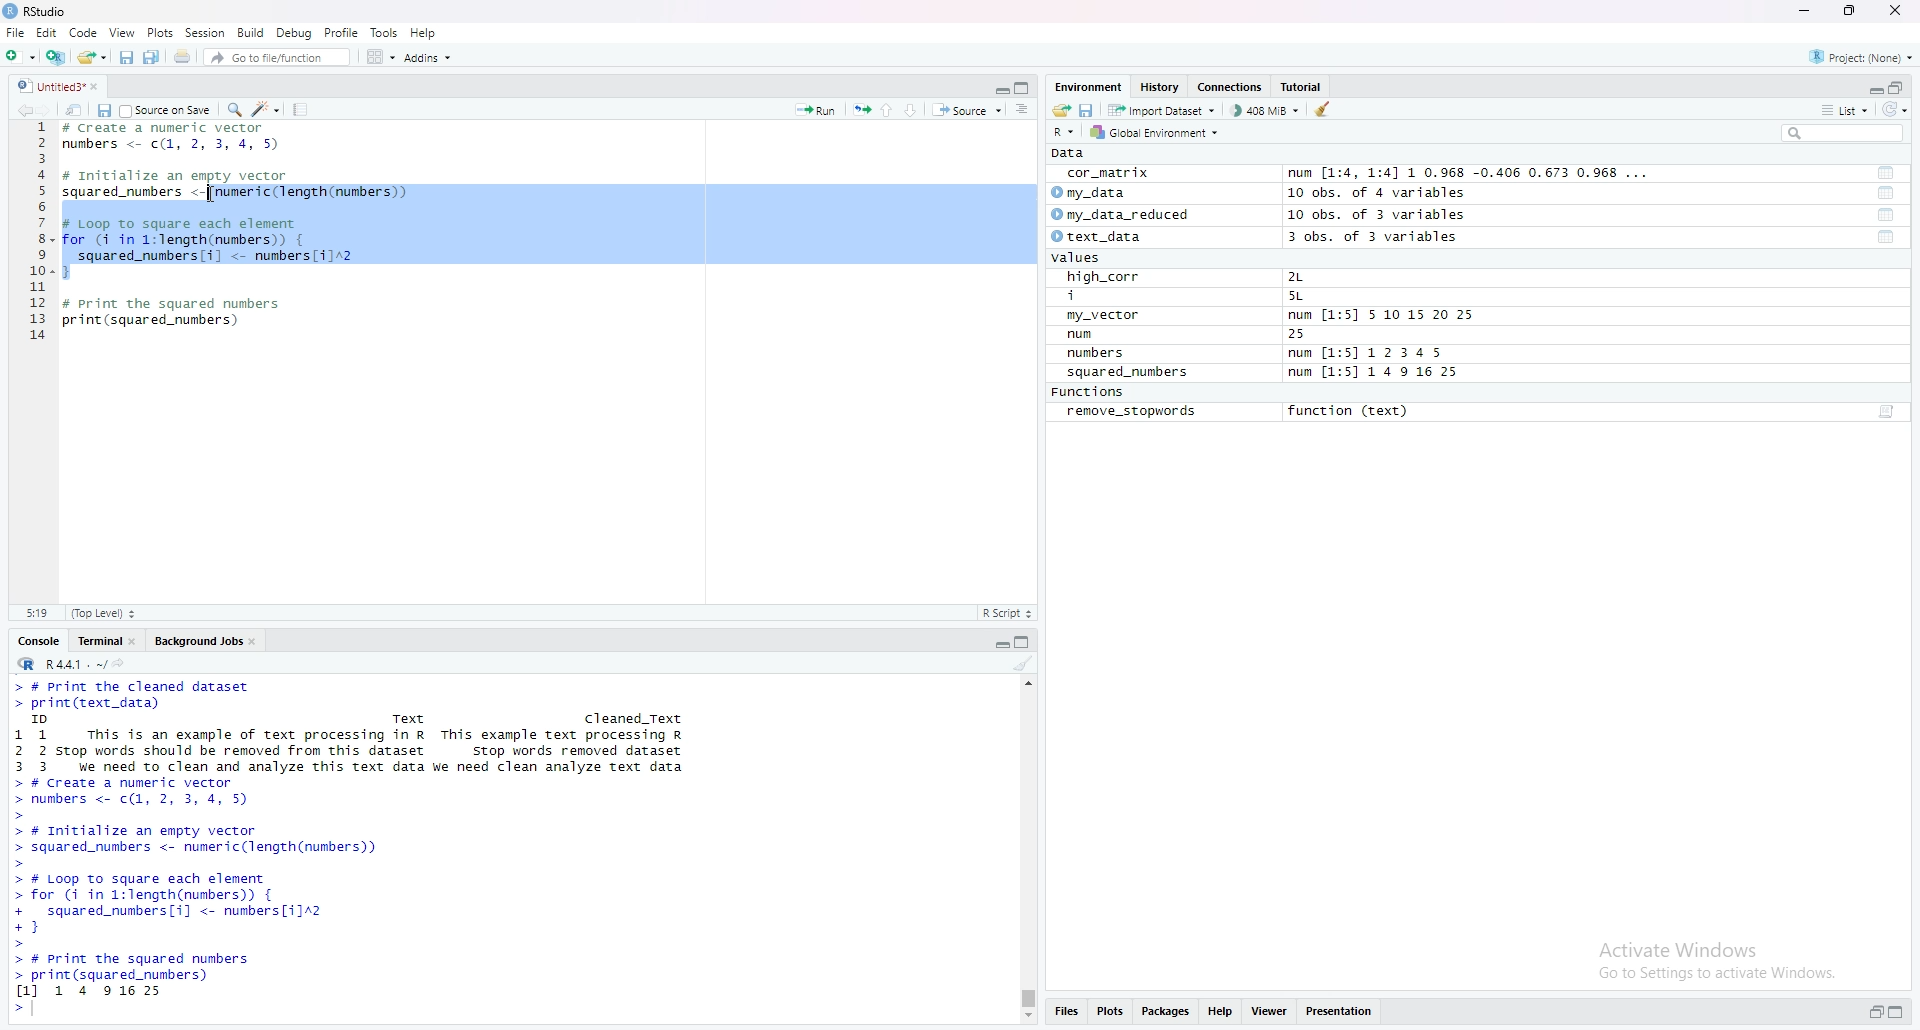 This screenshot has height=1030, width=1920. I want to click on R Script, so click(1007, 612).